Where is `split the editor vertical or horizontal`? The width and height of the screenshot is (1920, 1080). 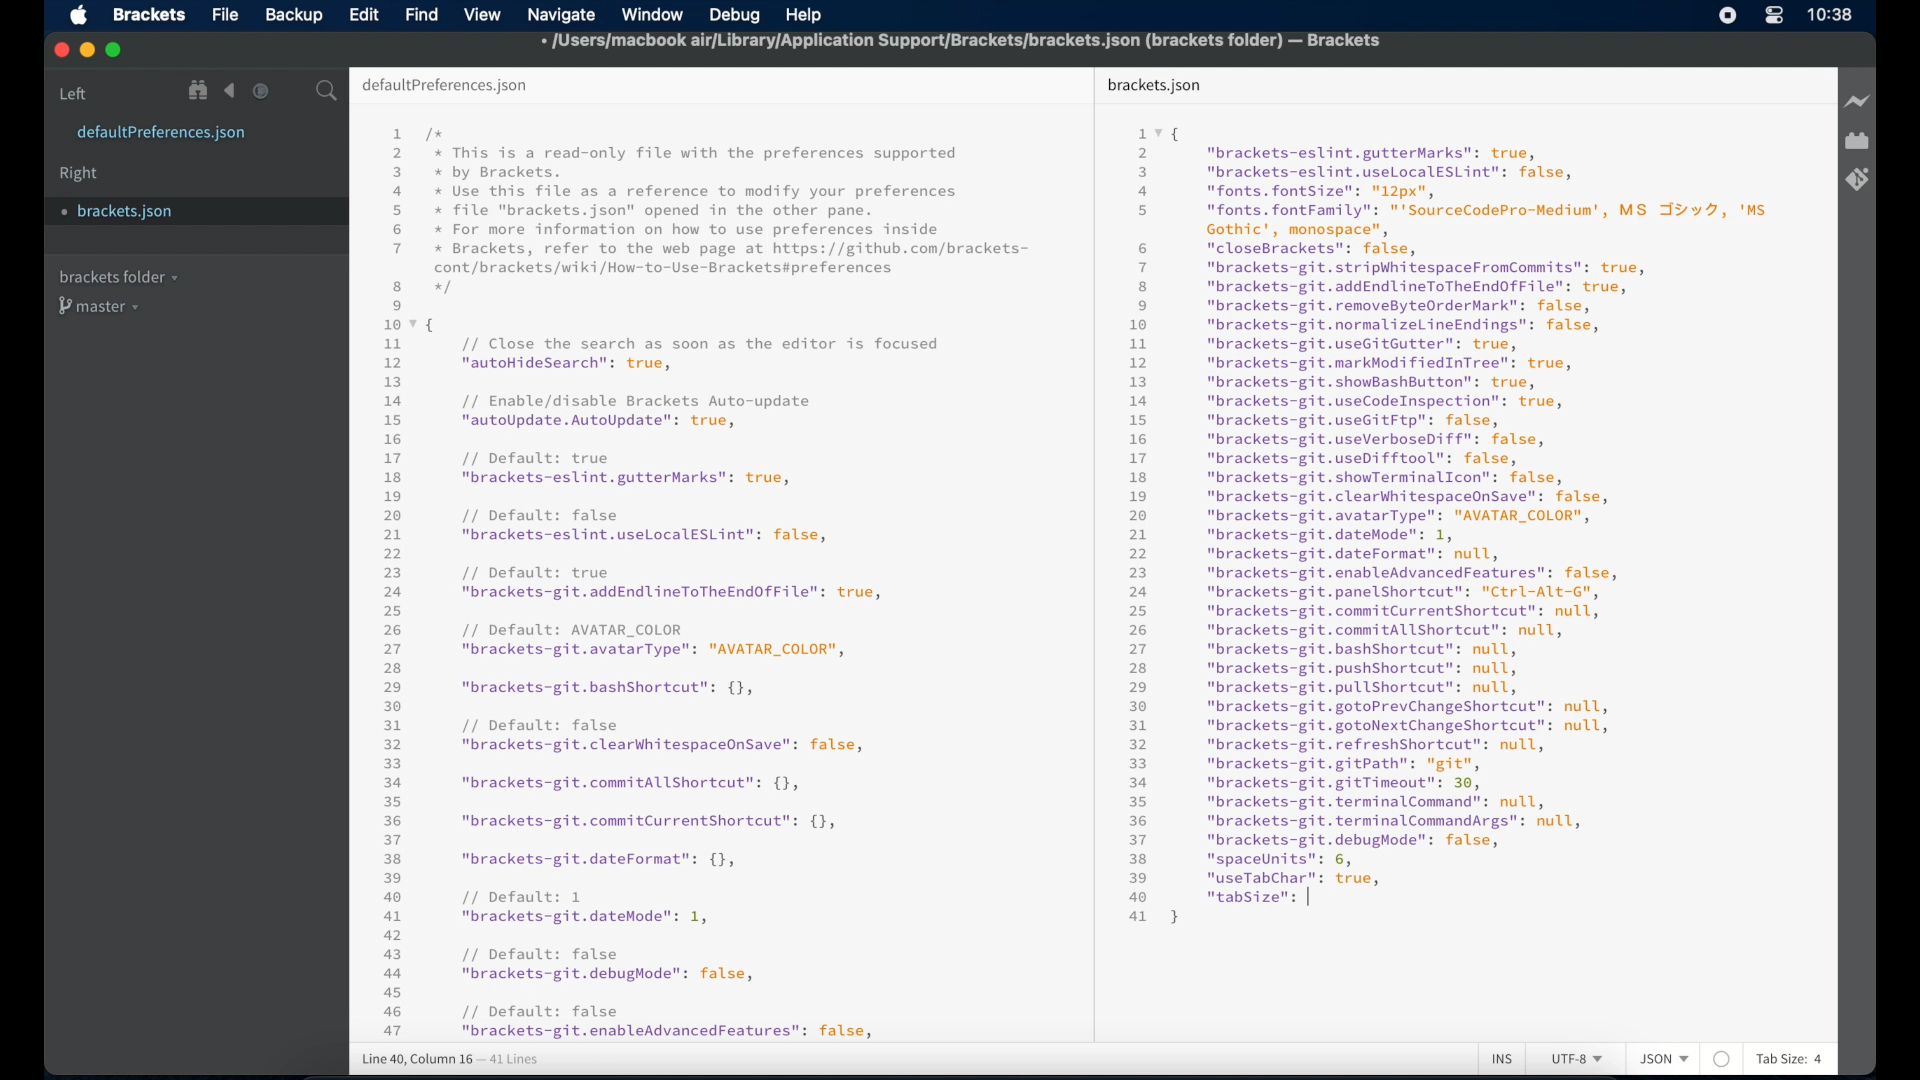
split the editor vertical or horizontal is located at coordinates (293, 92).